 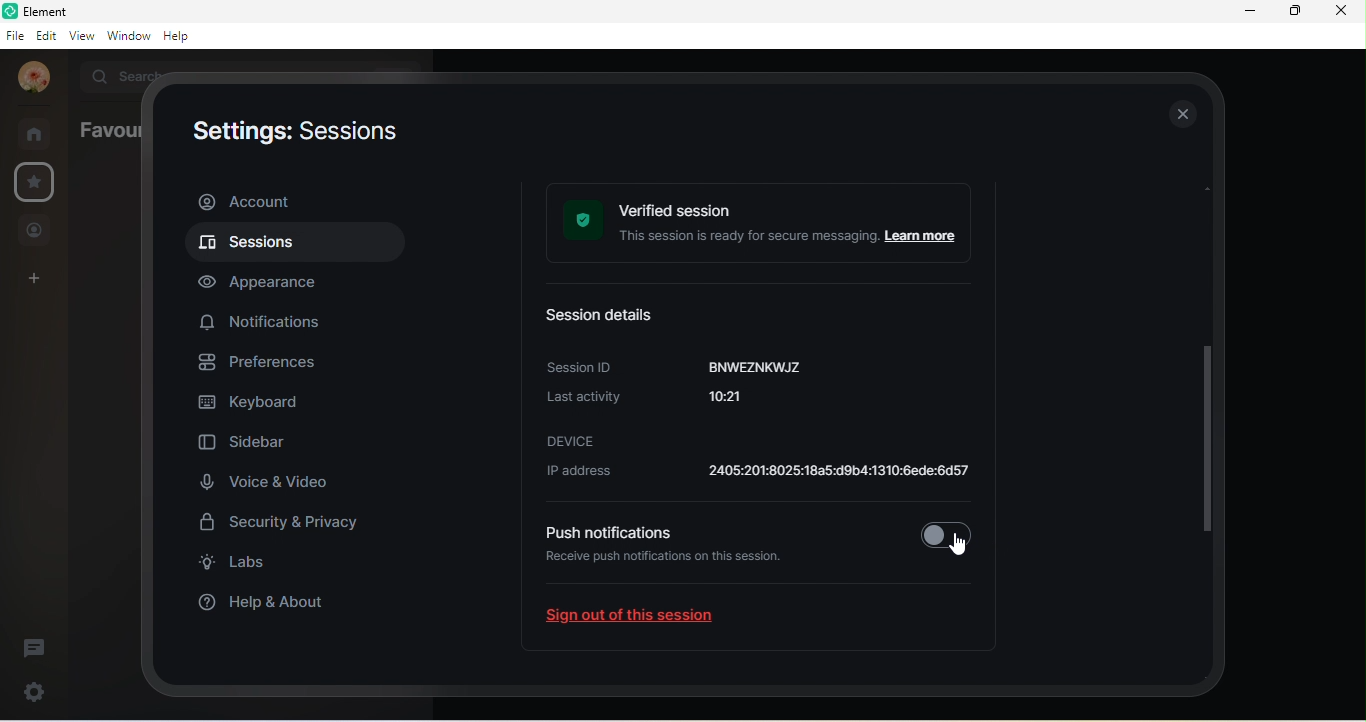 I want to click on minimize, so click(x=1250, y=11).